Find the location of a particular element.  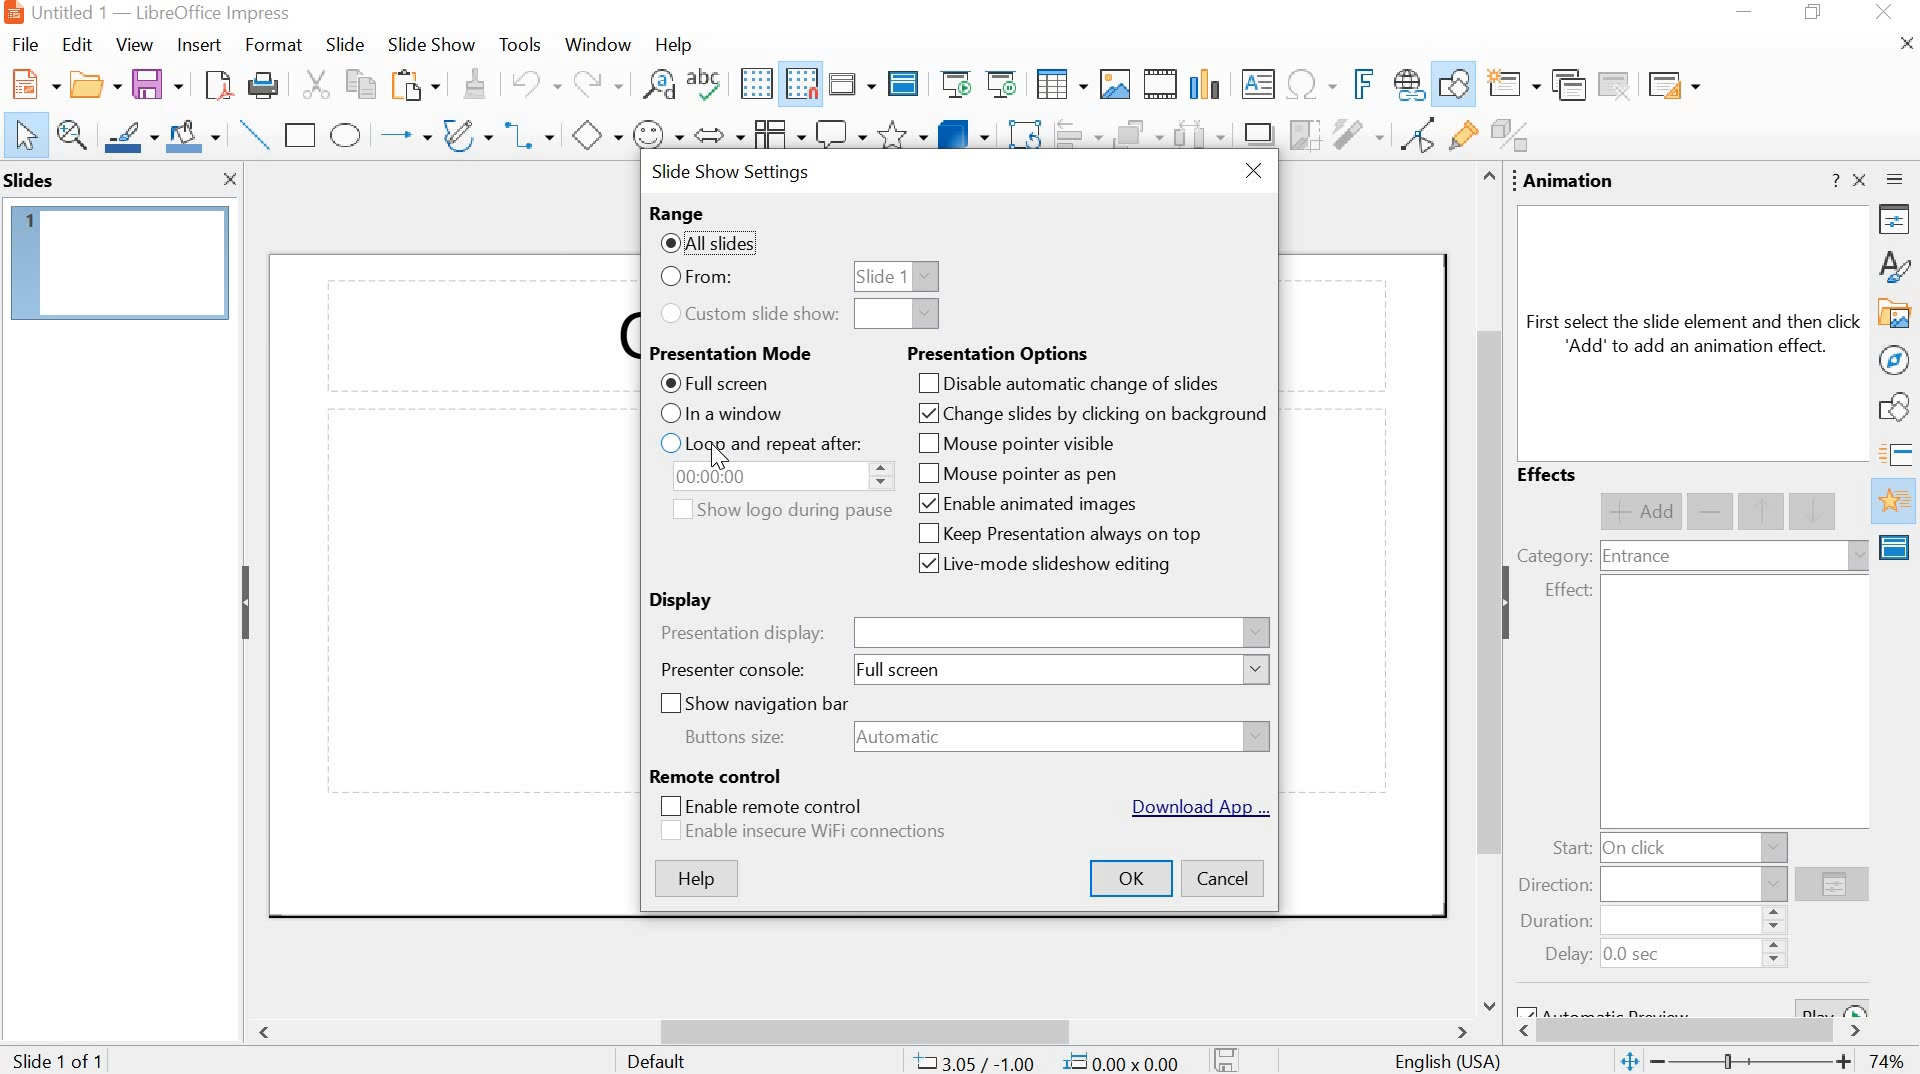

scroll bar is located at coordinates (1484, 590).